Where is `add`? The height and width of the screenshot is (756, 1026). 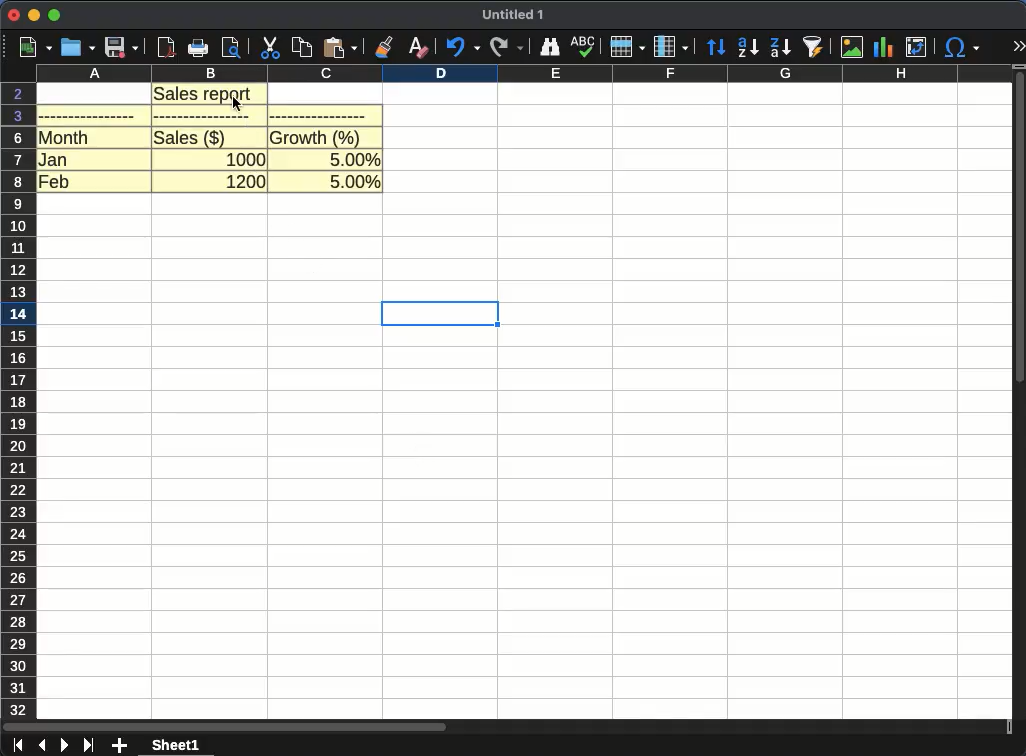
add is located at coordinates (121, 746).